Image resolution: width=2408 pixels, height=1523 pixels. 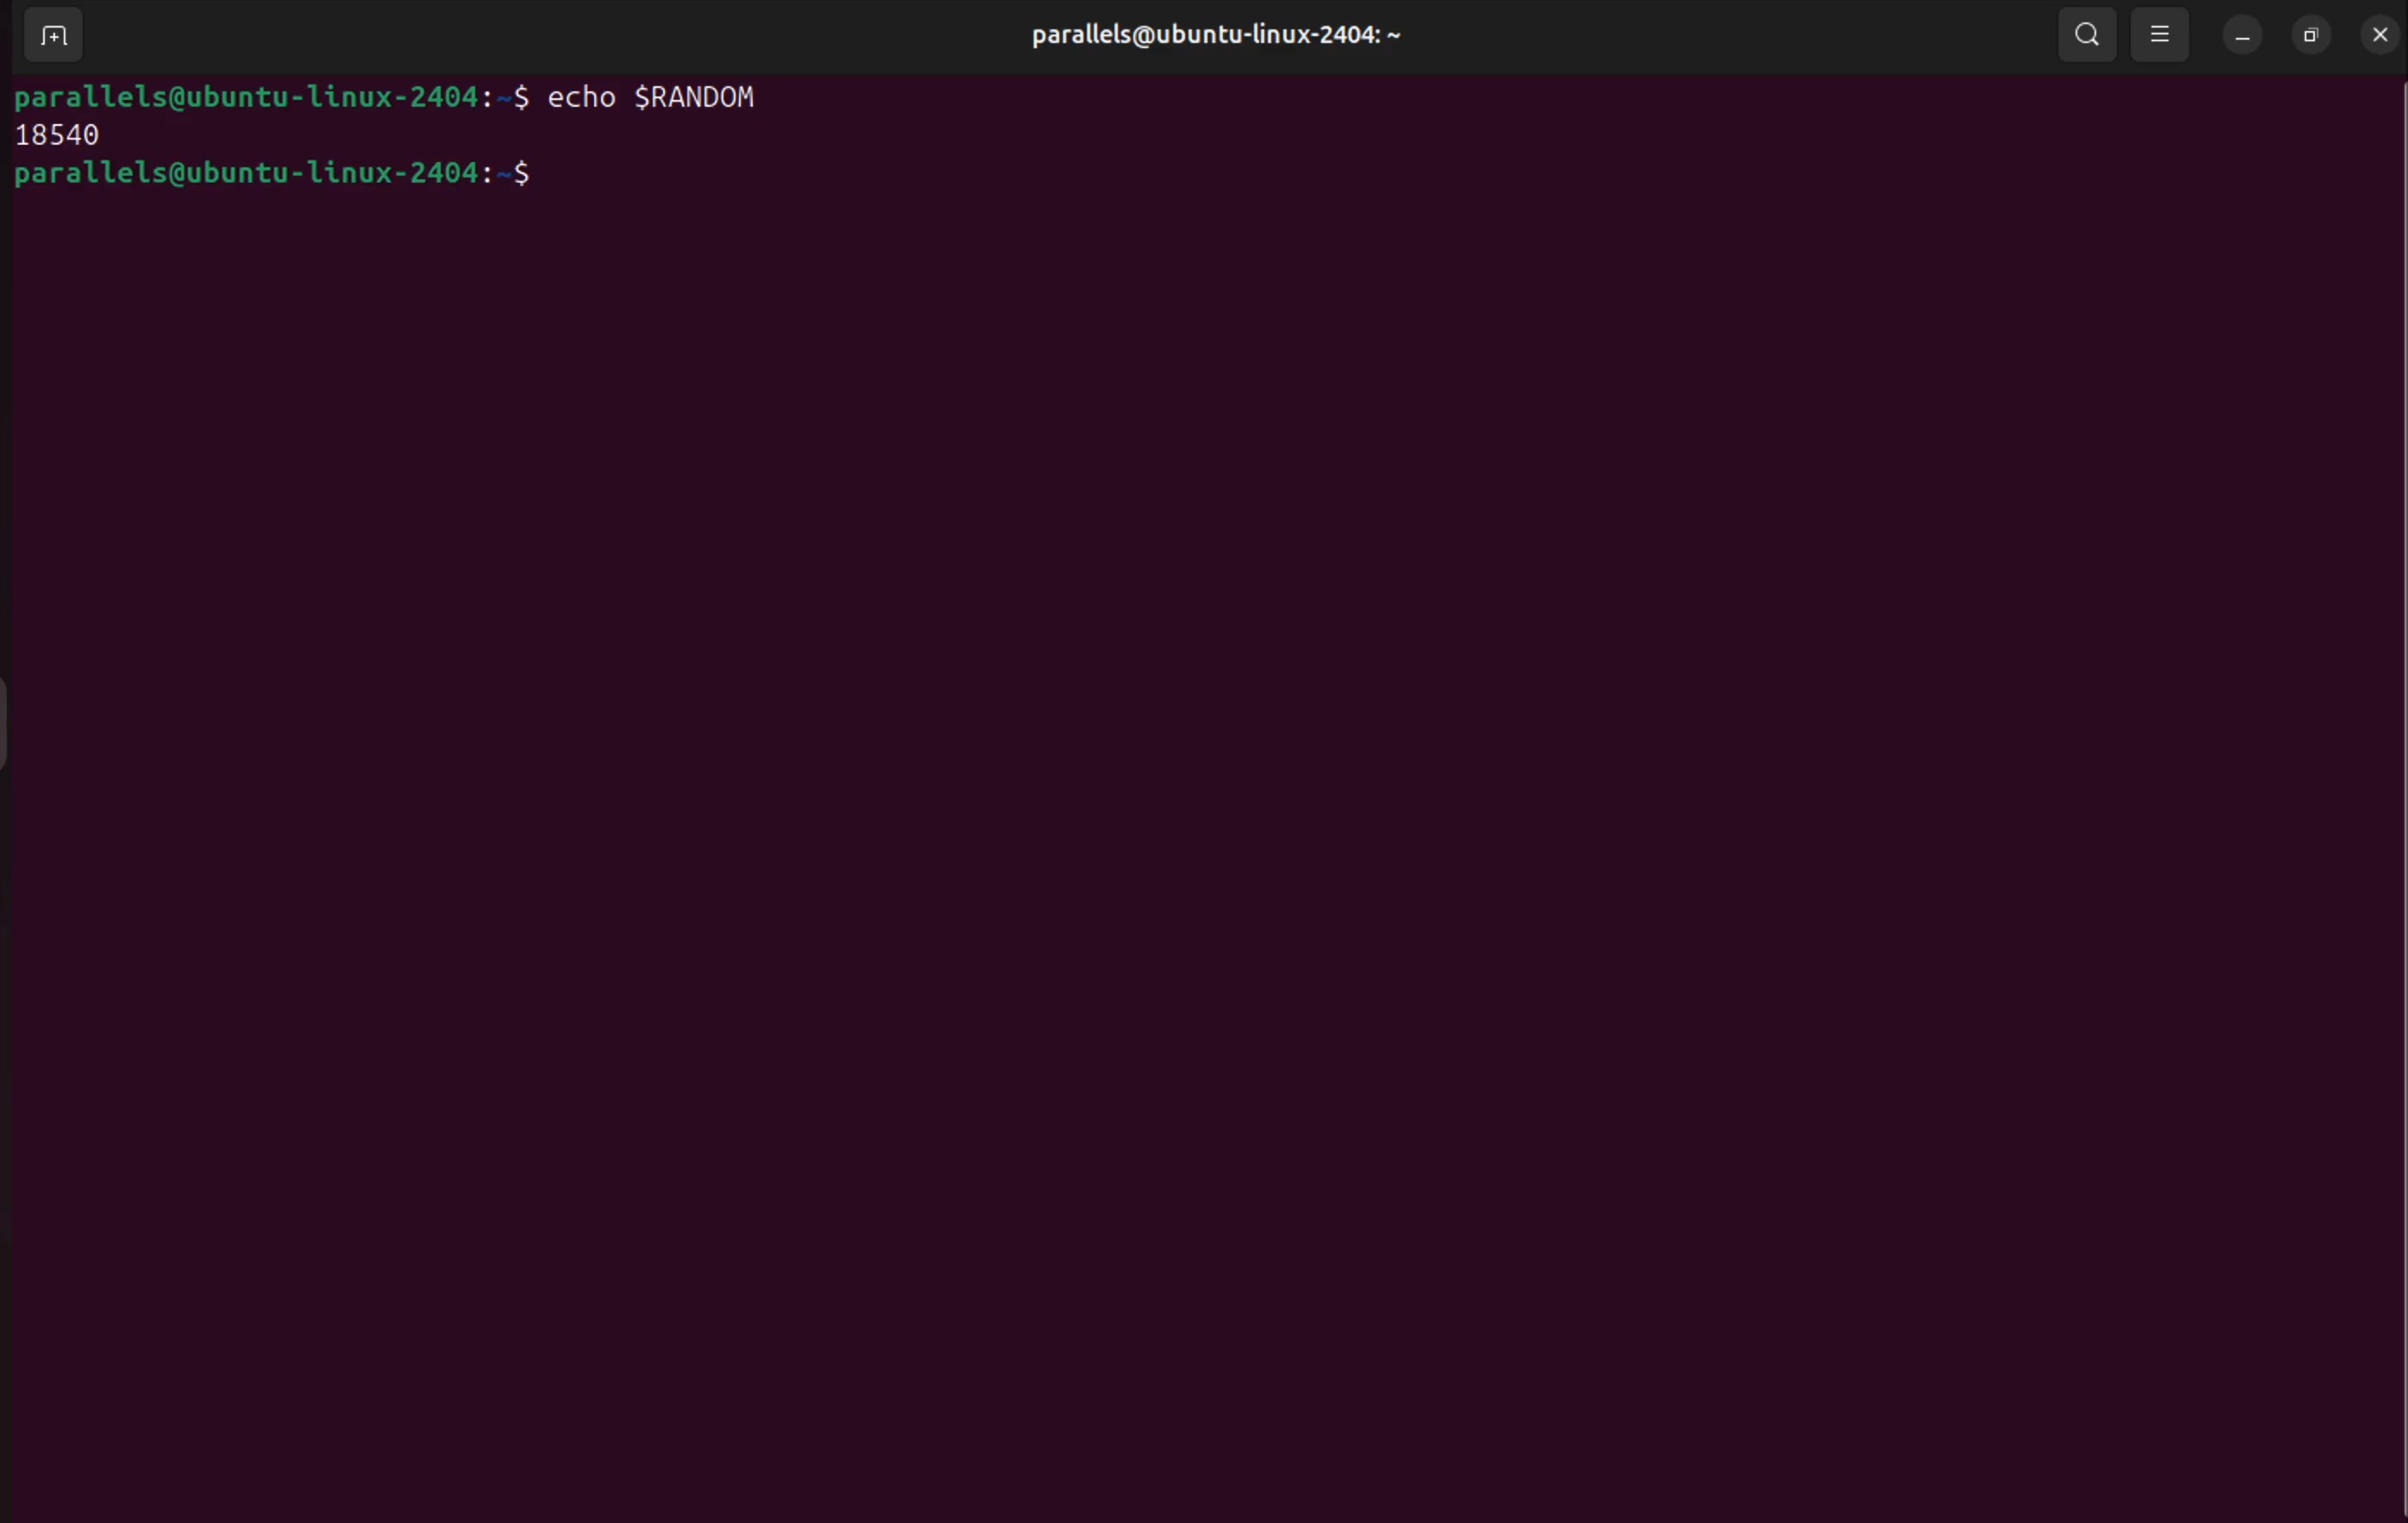 What do you see at coordinates (2311, 35) in the screenshot?
I see `resize` at bounding box center [2311, 35].